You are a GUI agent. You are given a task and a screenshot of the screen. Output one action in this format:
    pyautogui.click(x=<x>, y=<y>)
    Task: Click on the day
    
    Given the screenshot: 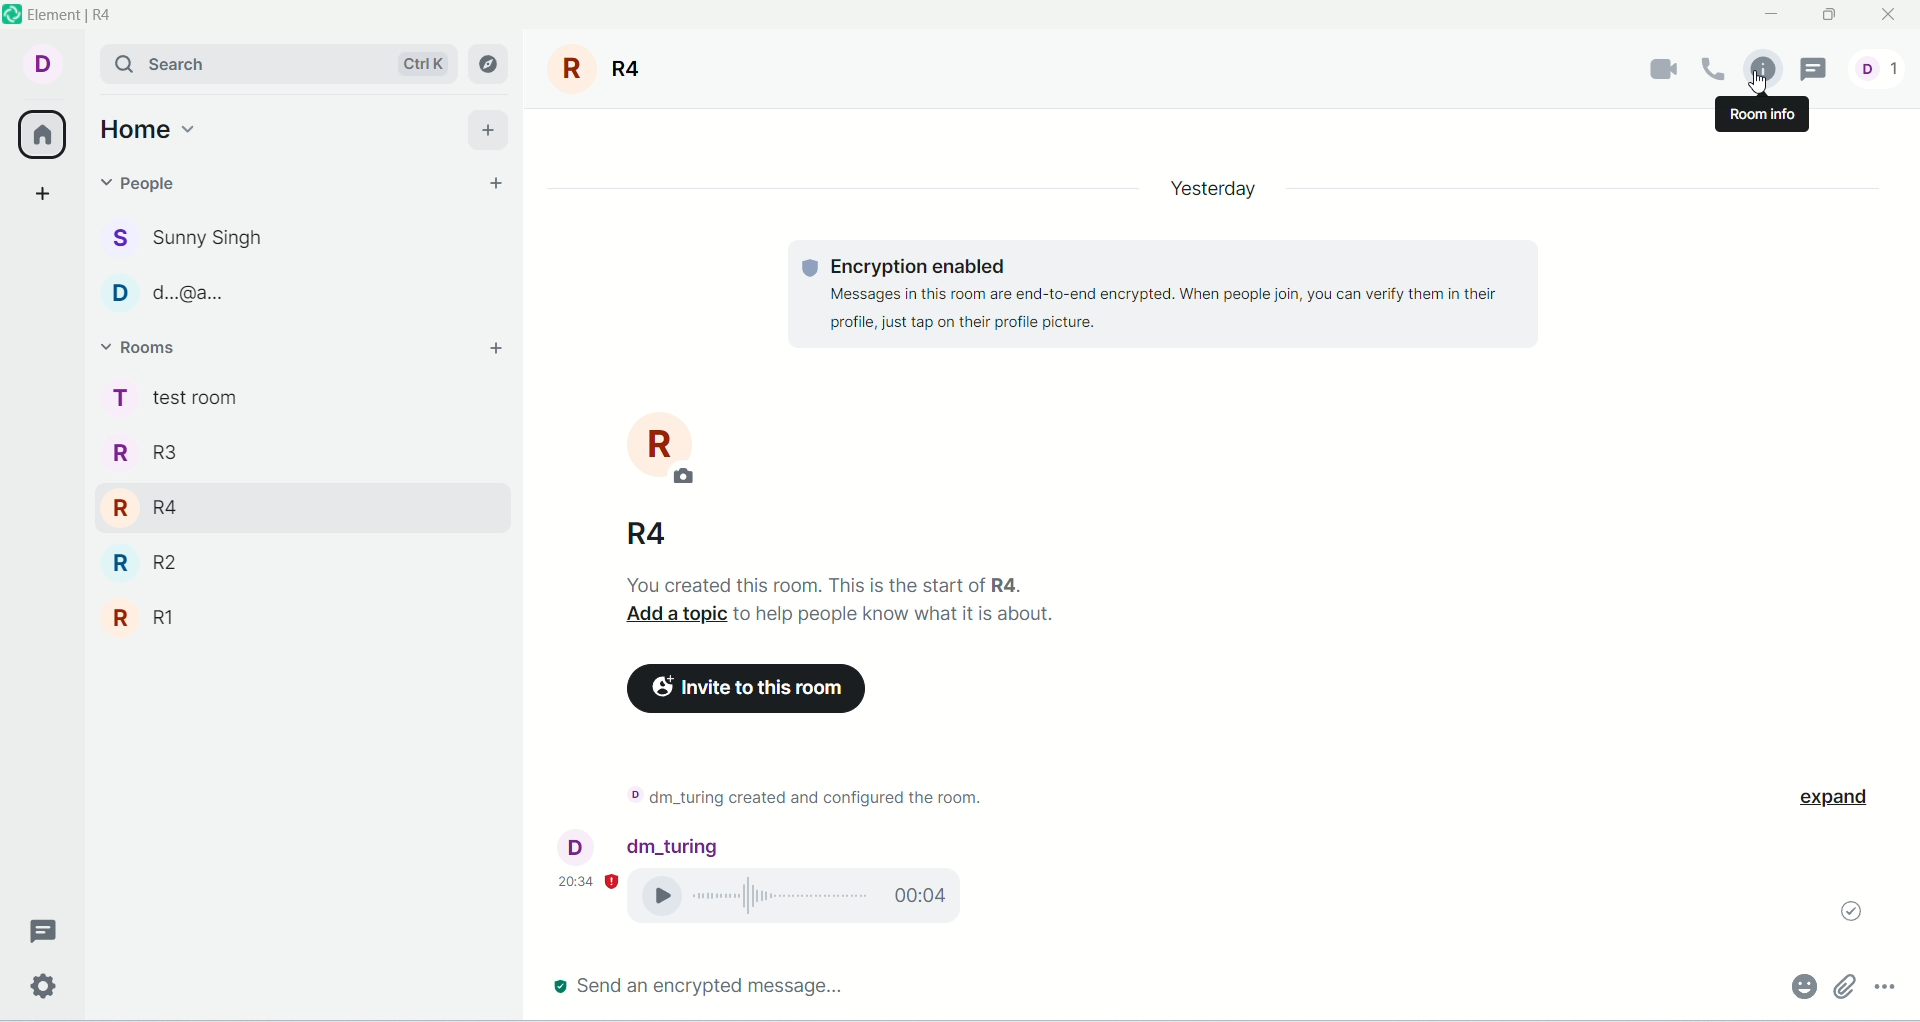 What is the action you would take?
    pyautogui.click(x=1216, y=193)
    